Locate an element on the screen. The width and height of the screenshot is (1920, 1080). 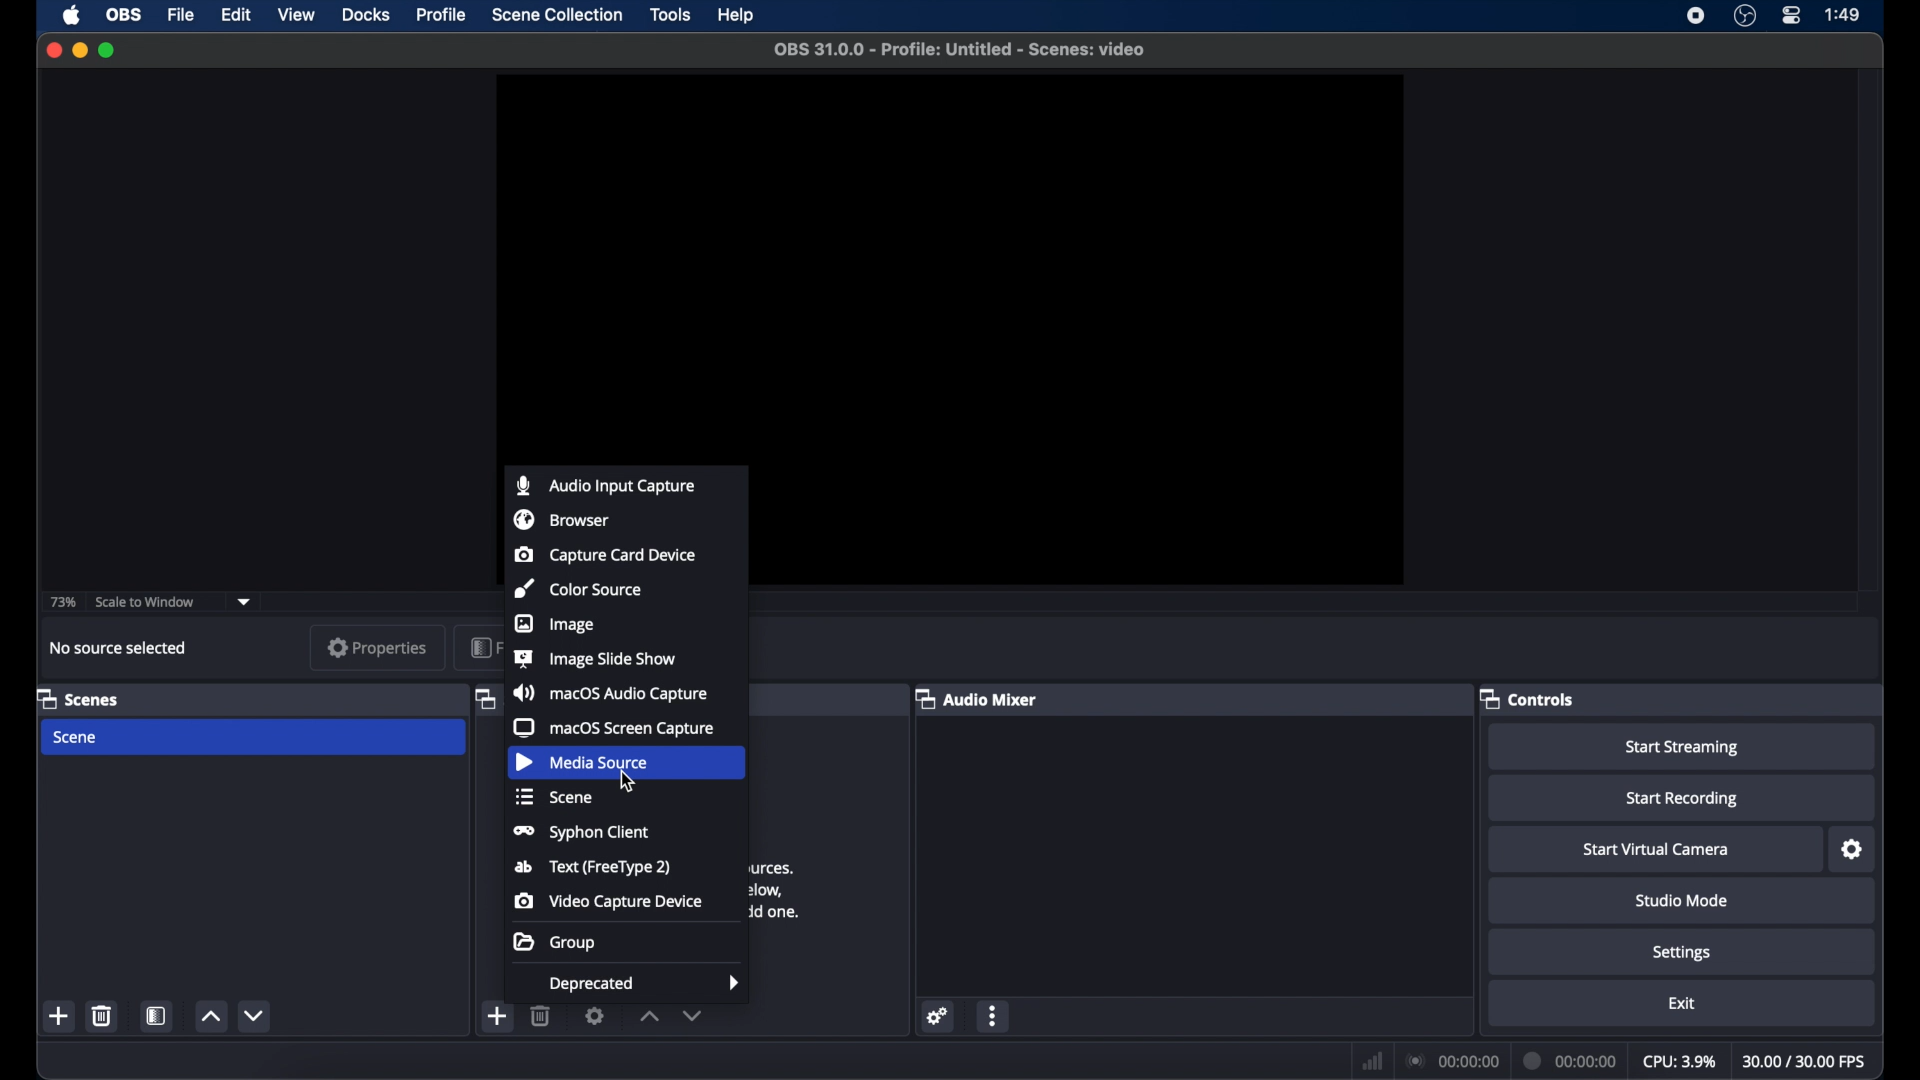
media source is located at coordinates (584, 762).